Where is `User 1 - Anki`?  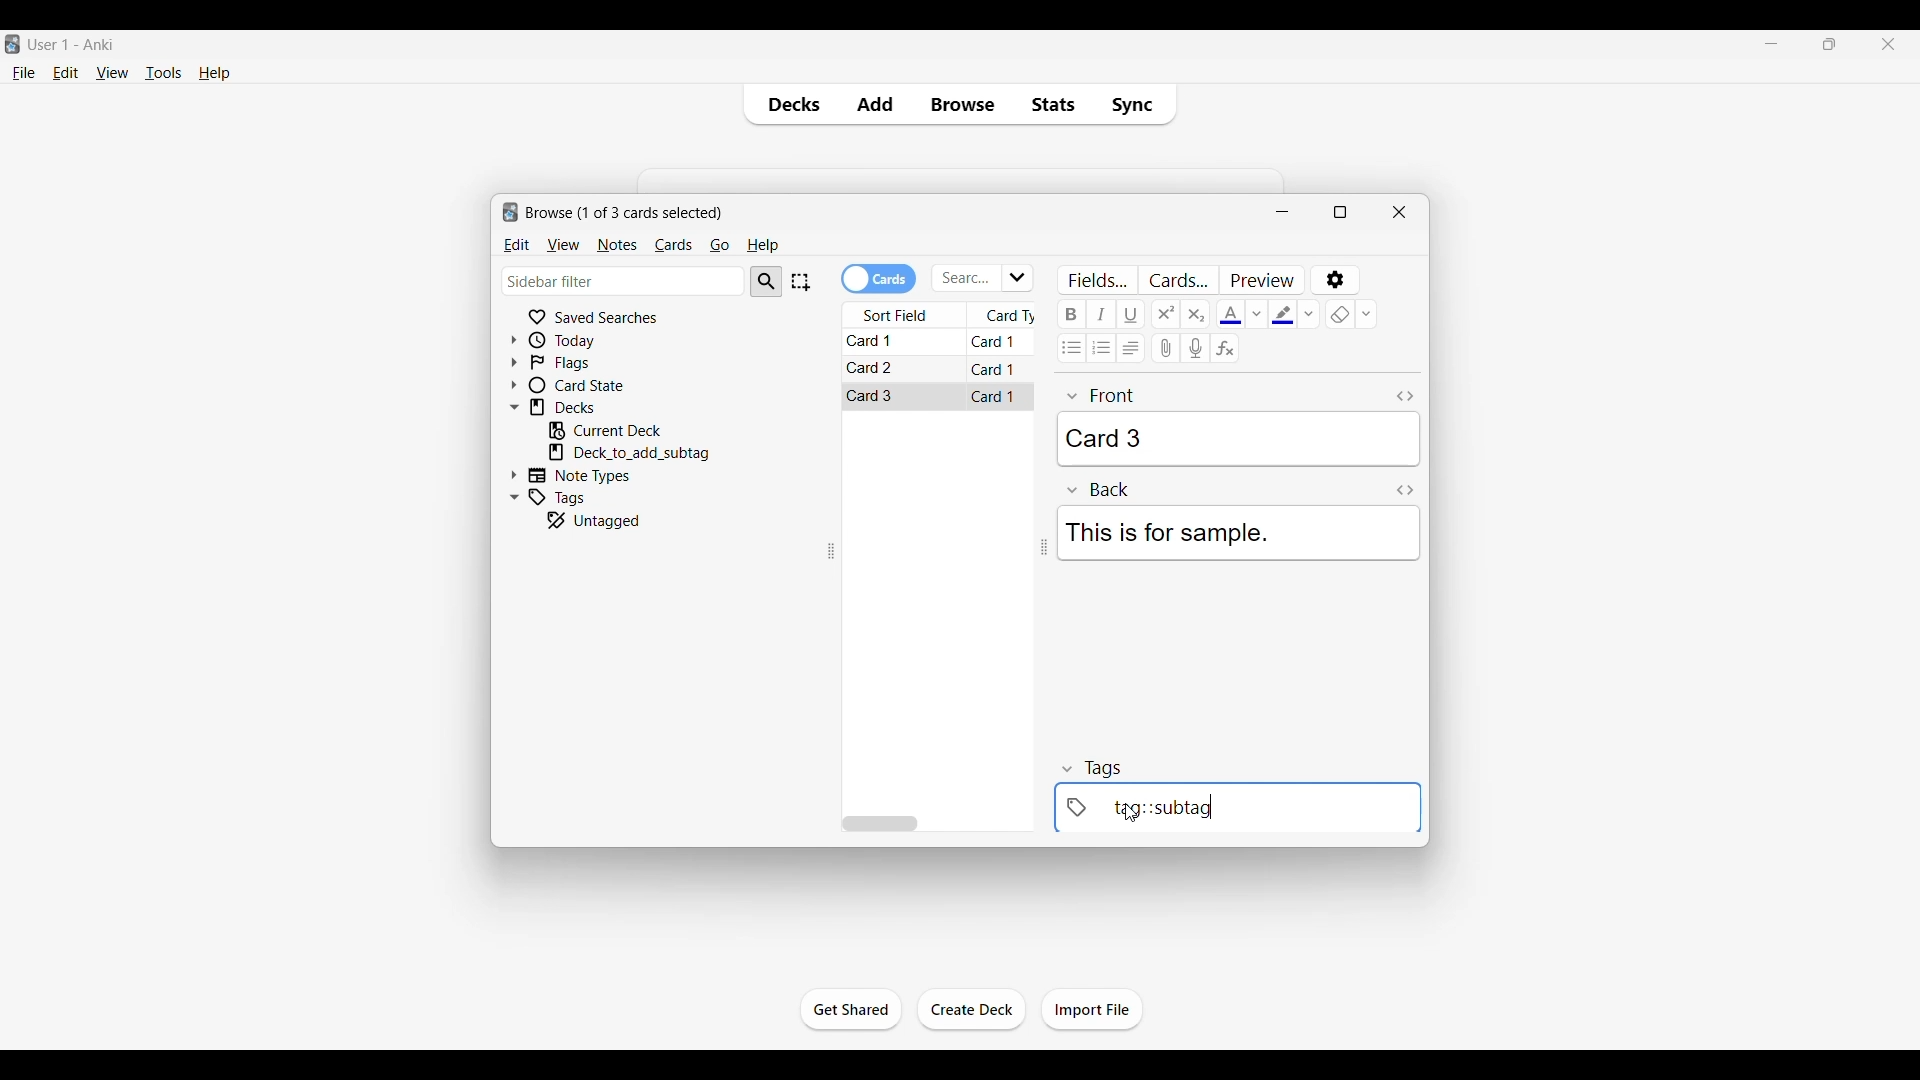 User 1 - Anki is located at coordinates (72, 43).